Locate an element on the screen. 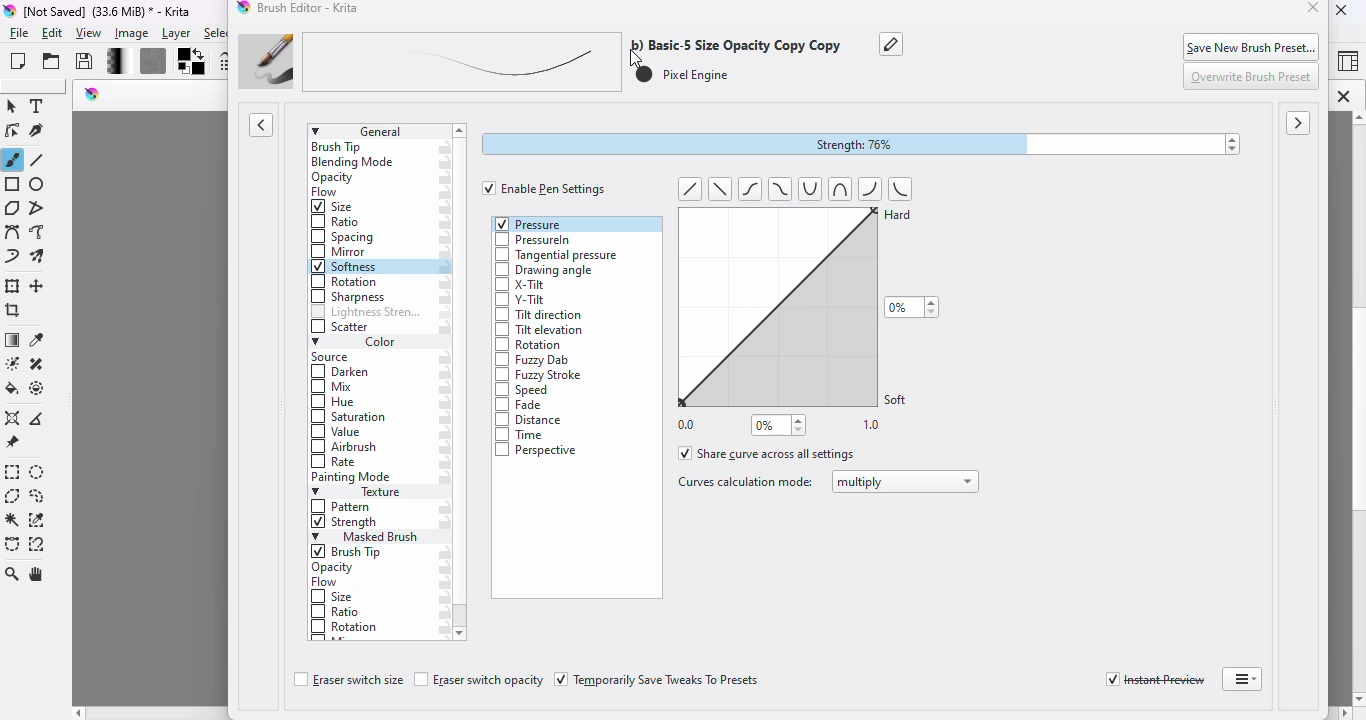 Image resolution: width=1366 pixels, height=720 pixels. freehand selection tool is located at coordinates (37, 496).